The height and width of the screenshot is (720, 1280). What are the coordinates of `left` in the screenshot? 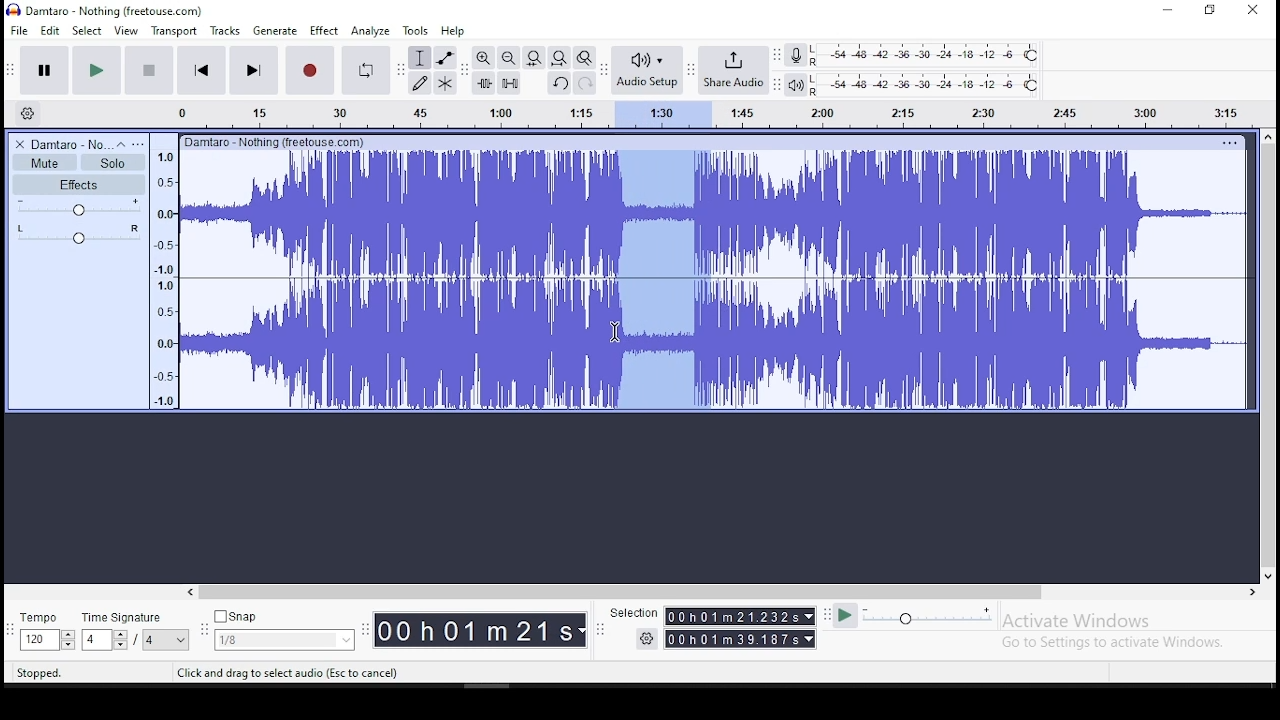 It's located at (189, 592).